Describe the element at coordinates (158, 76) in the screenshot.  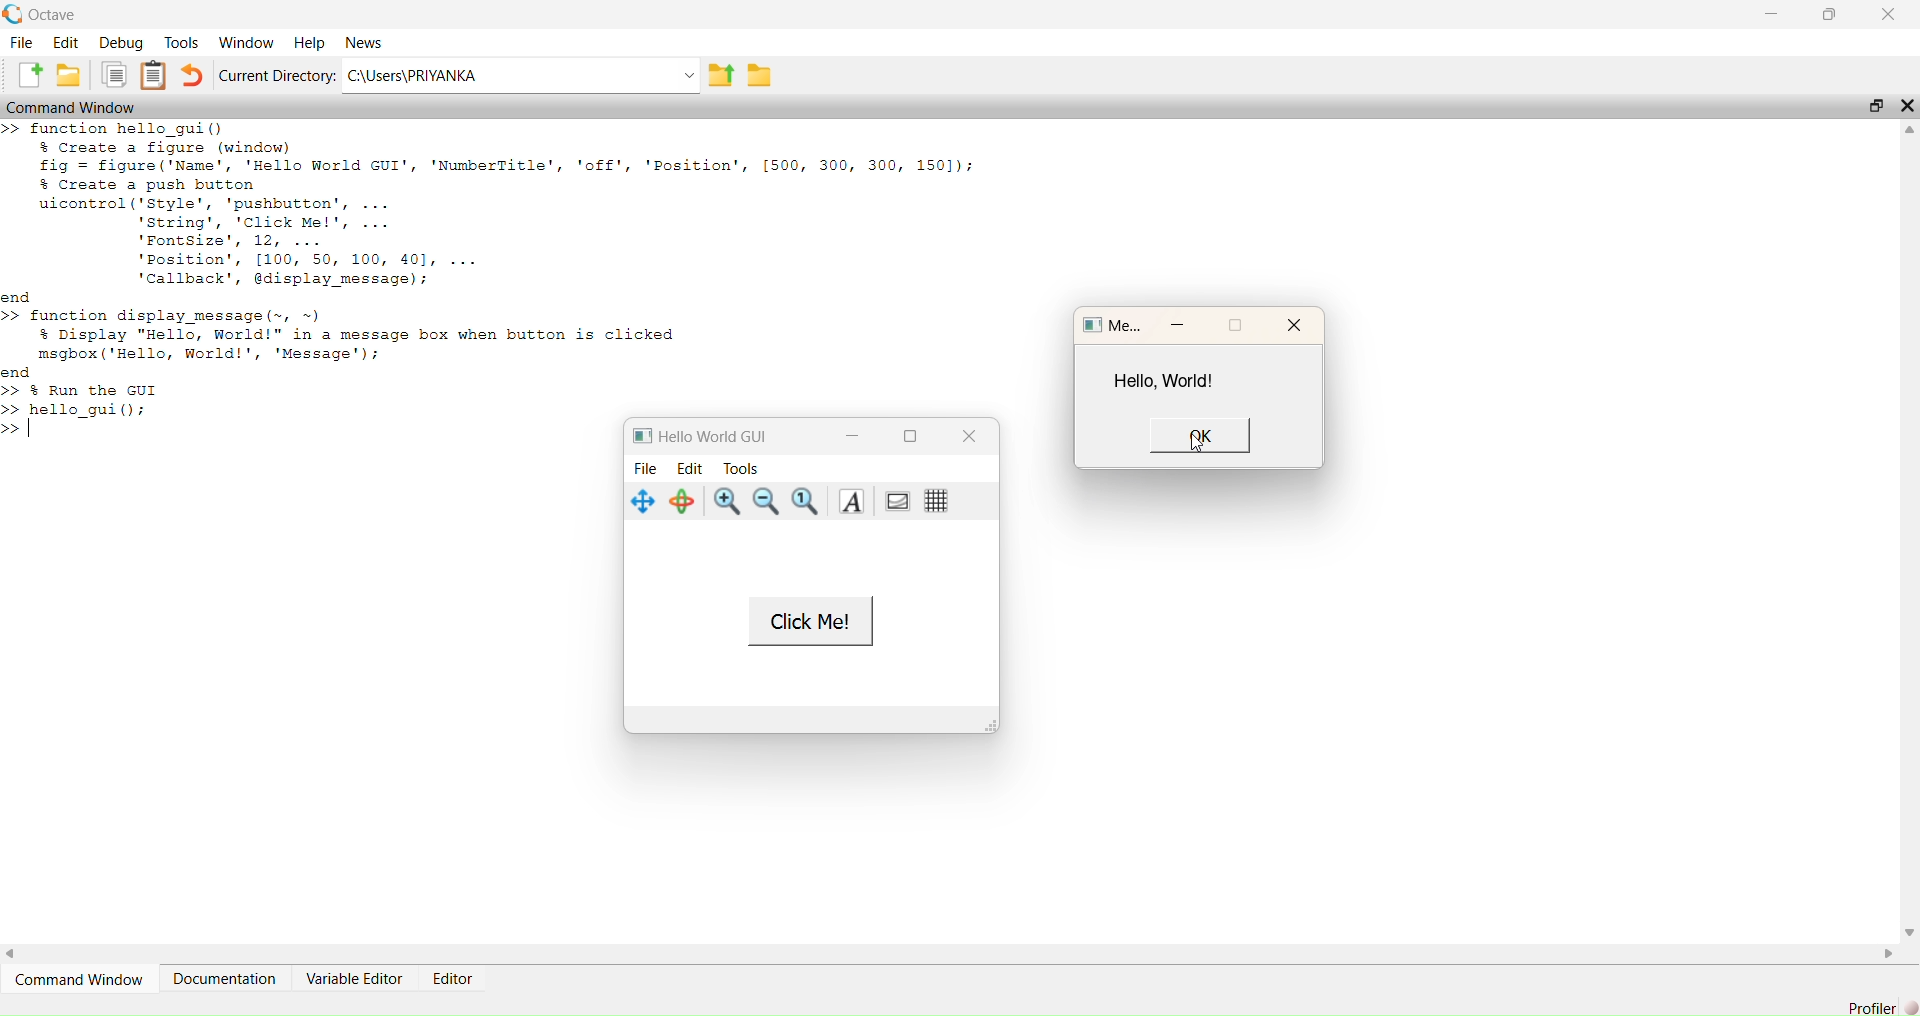
I see `notes` at that location.